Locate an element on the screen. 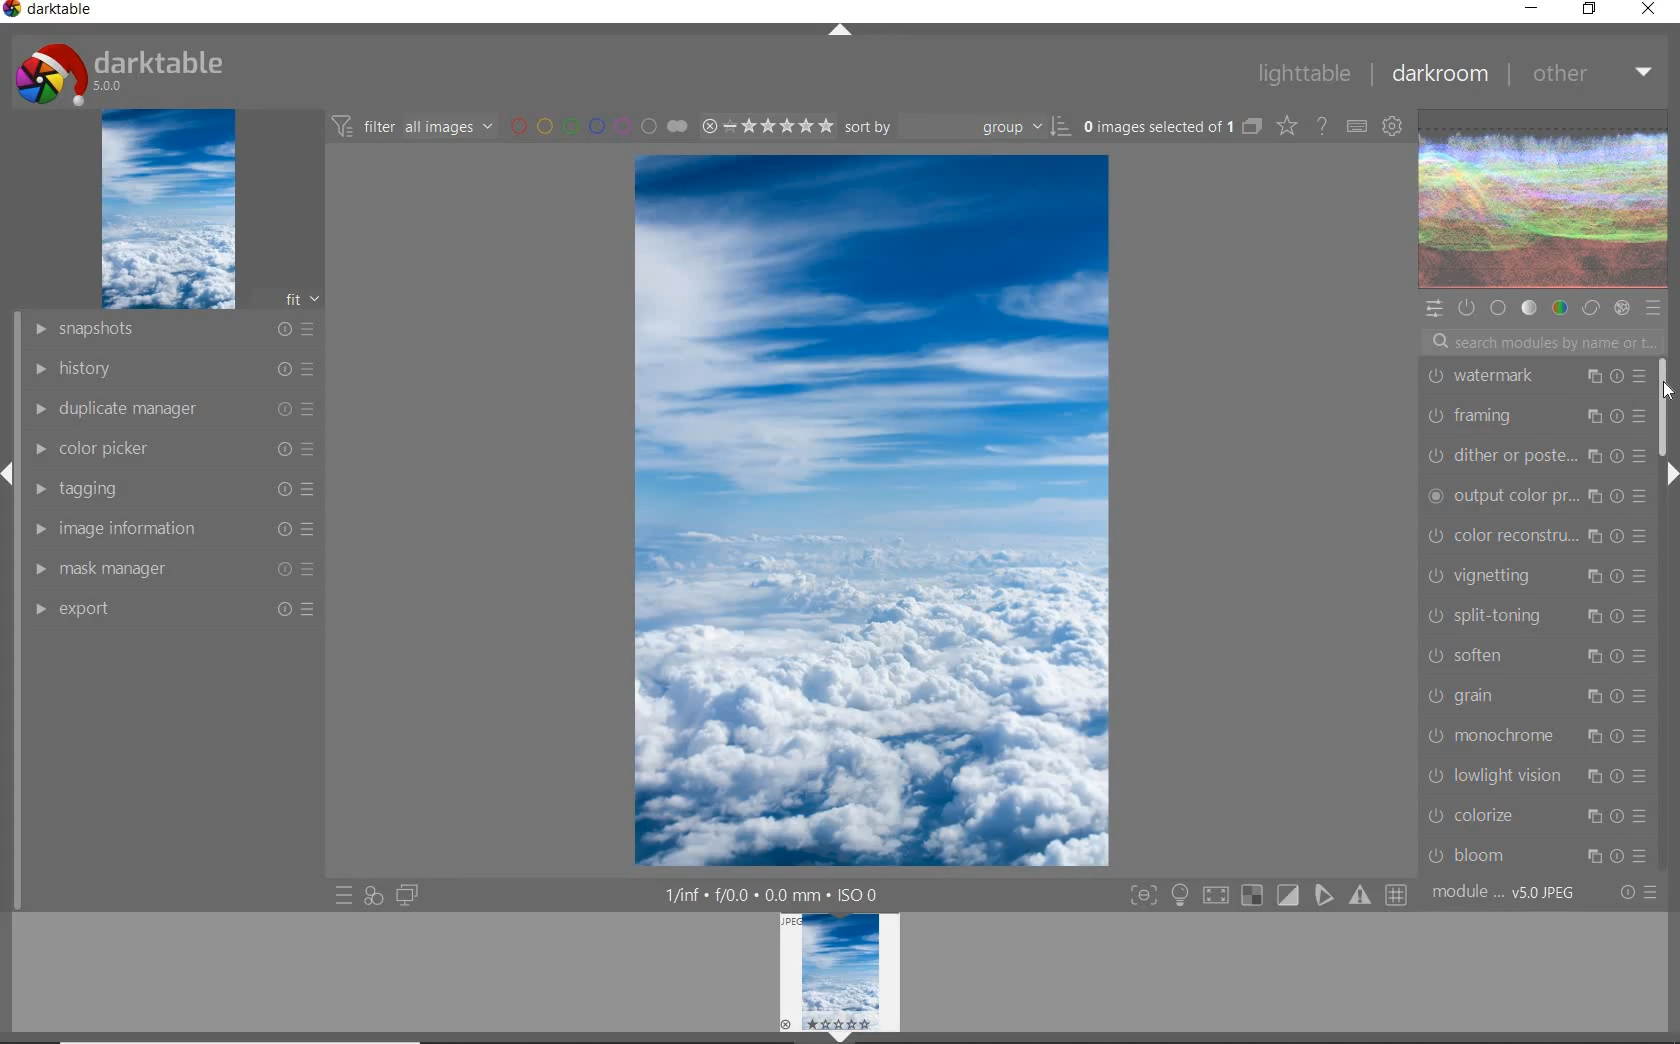  SELECTED IMAGE RANGE RATING is located at coordinates (764, 123).